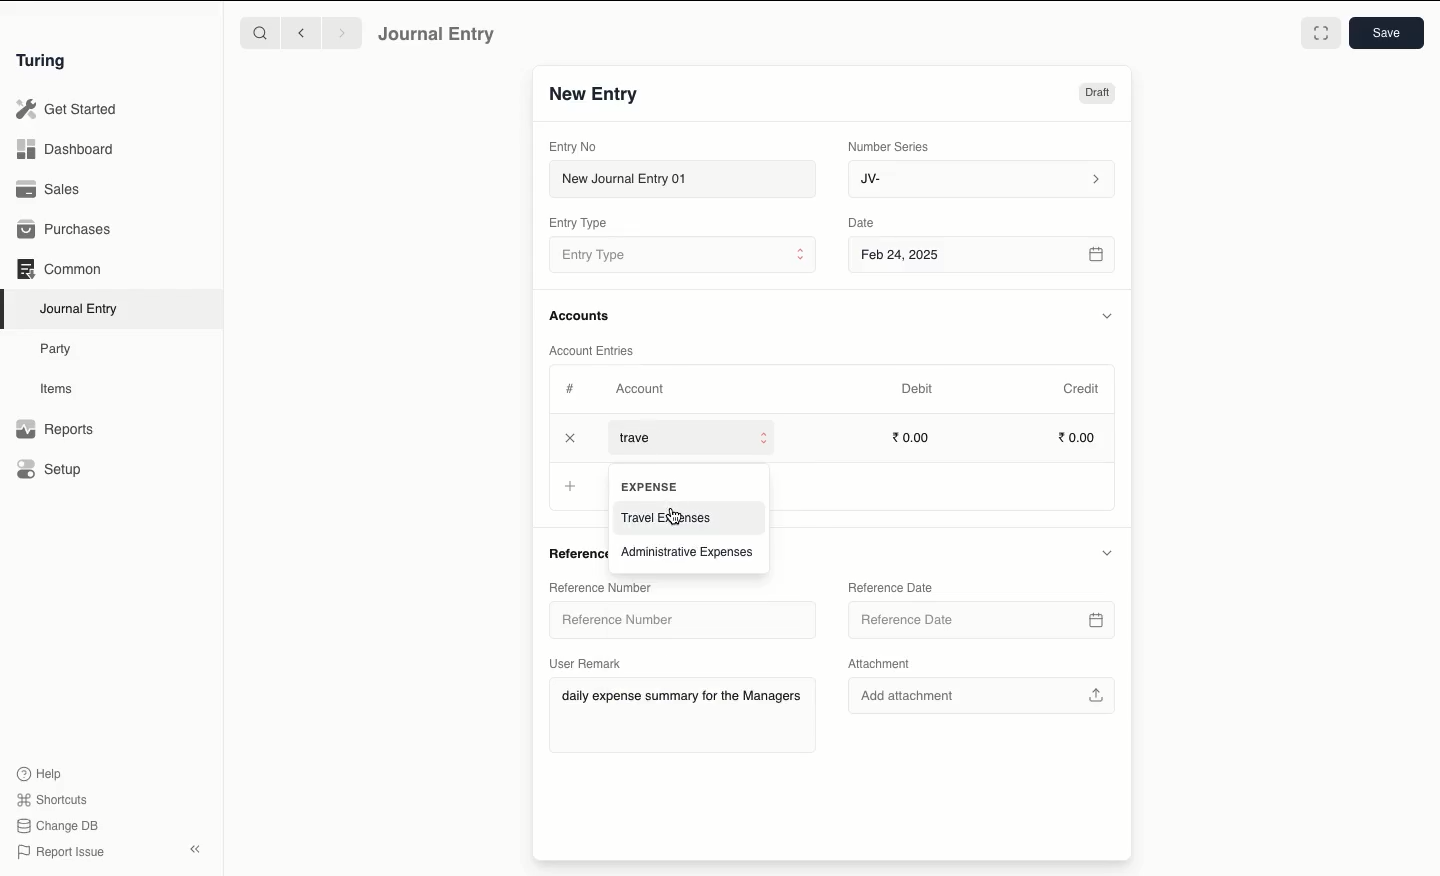  I want to click on Administrative Expenses, so click(690, 551).